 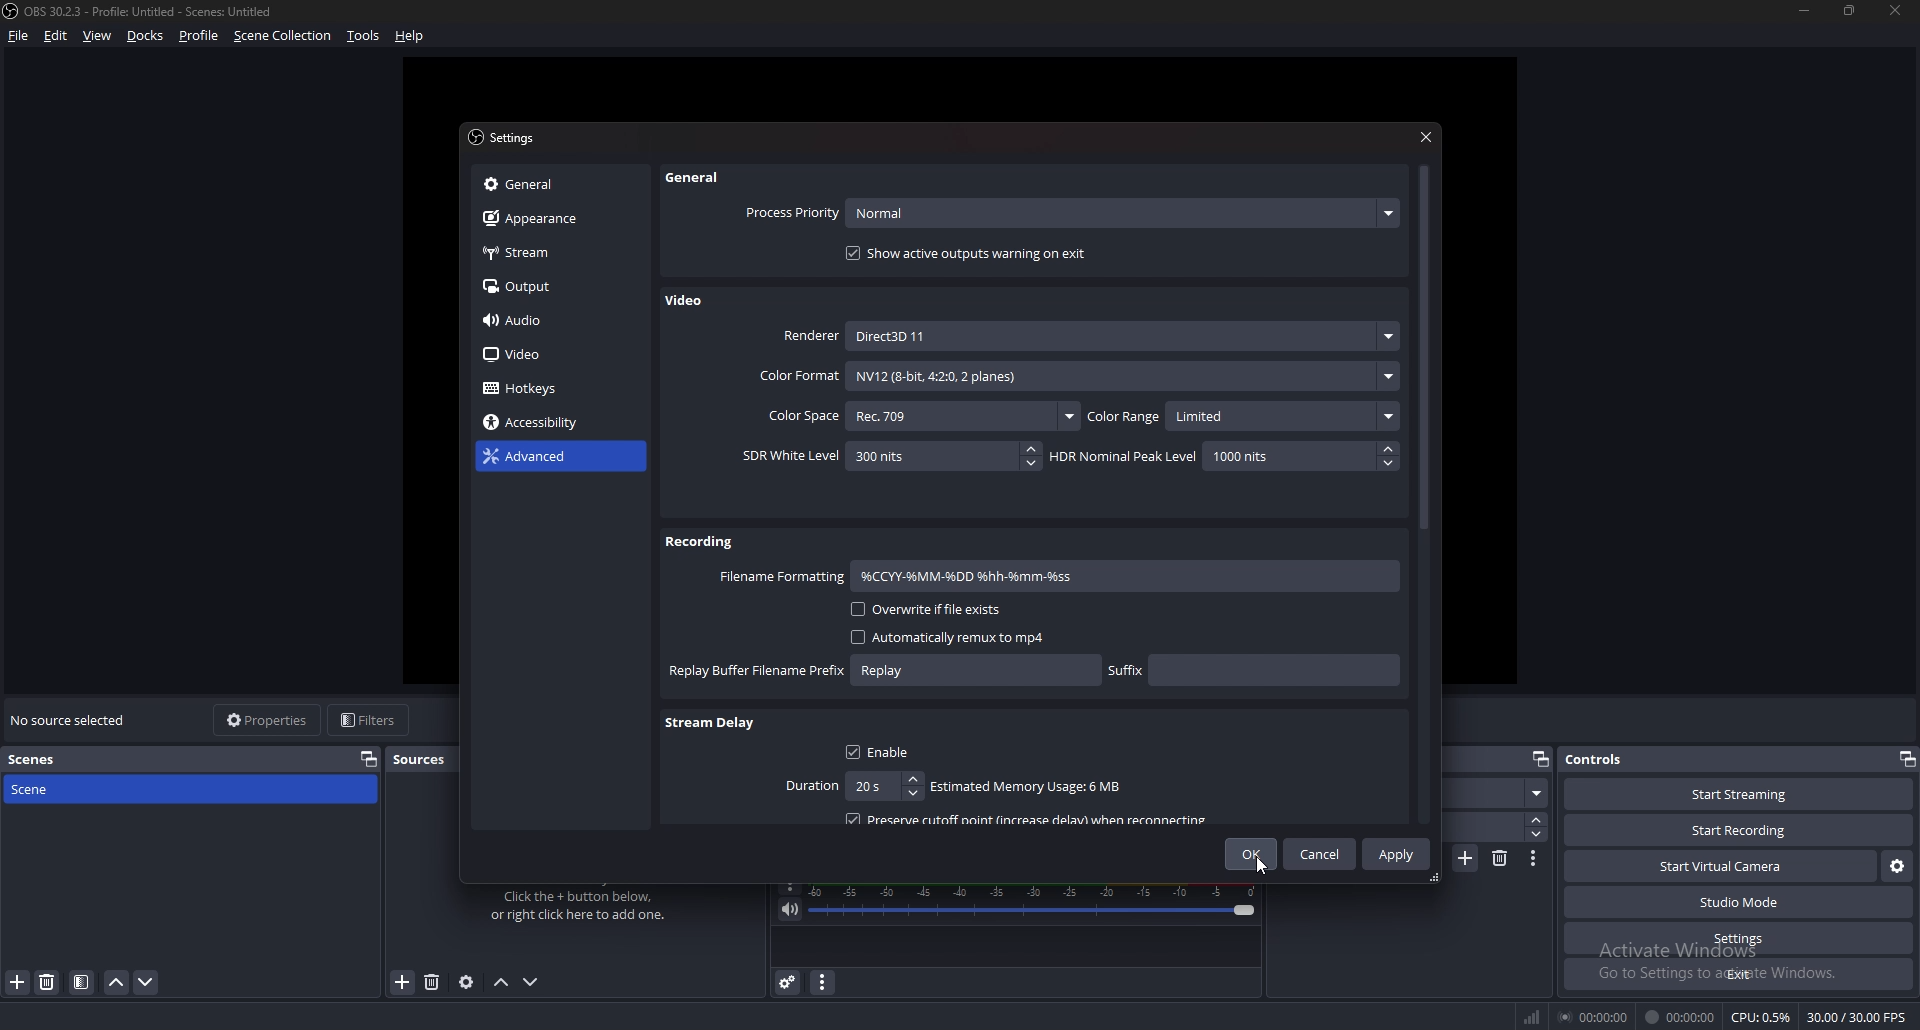 I want to click on remove scene, so click(x=1501, y=859).